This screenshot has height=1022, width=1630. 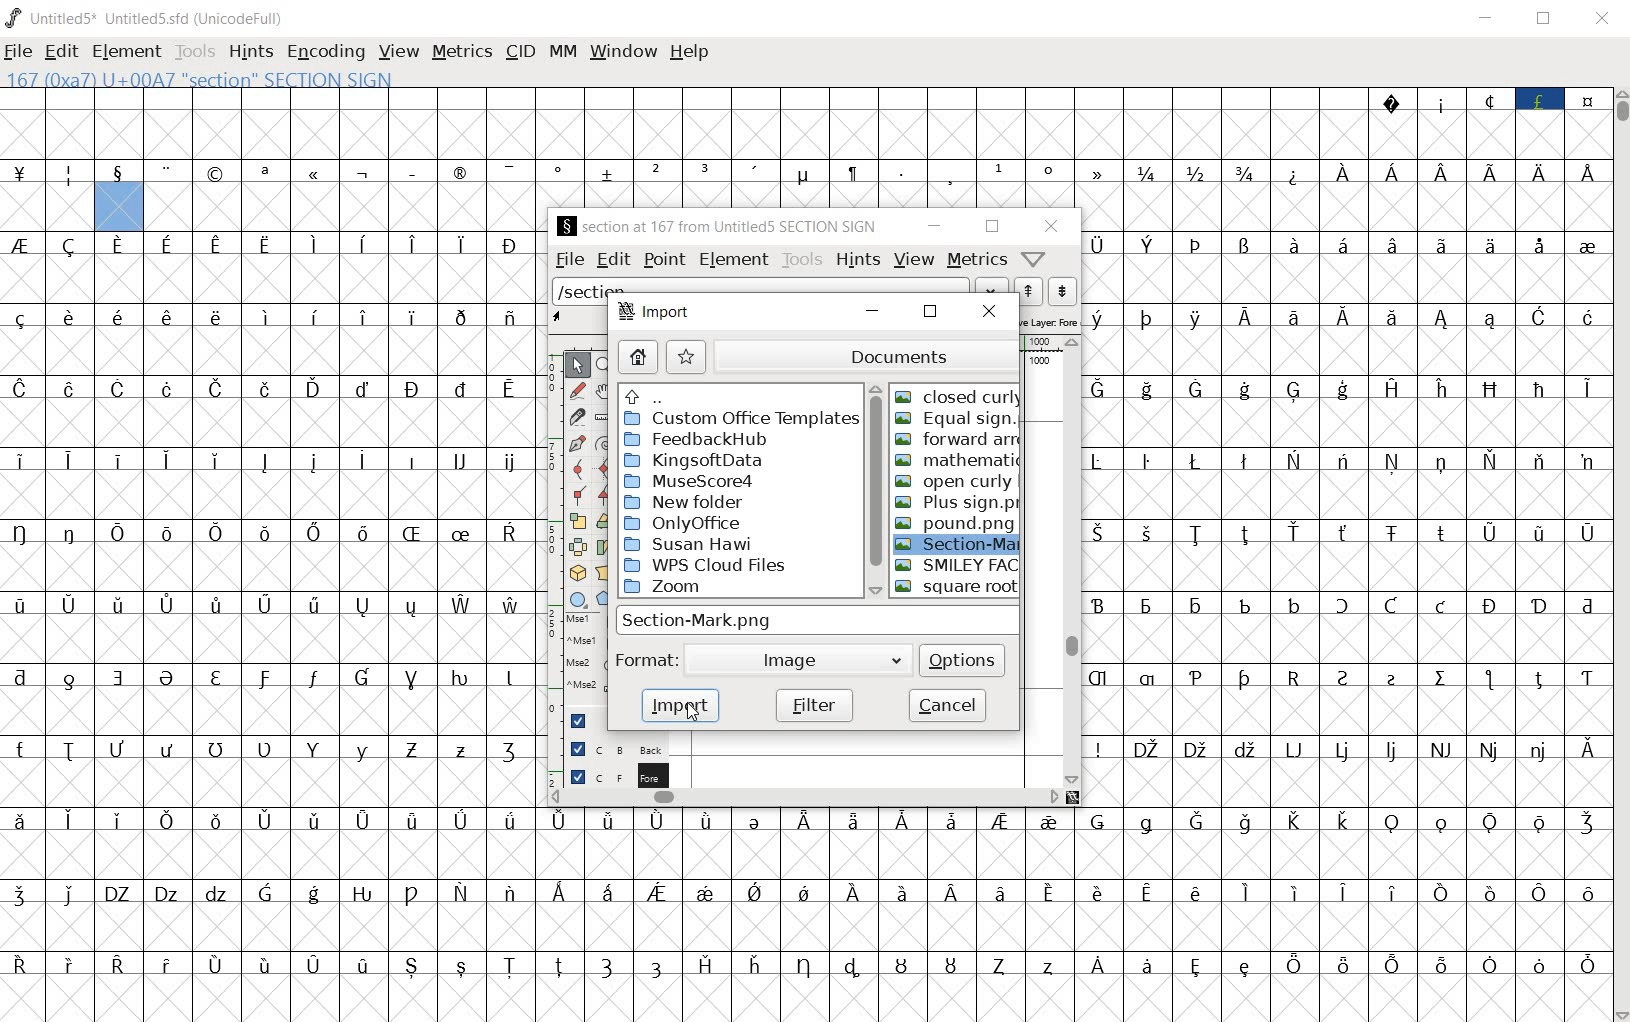 I want to click on perform a perspective transformation on the selection, so click(x=605, y=571).